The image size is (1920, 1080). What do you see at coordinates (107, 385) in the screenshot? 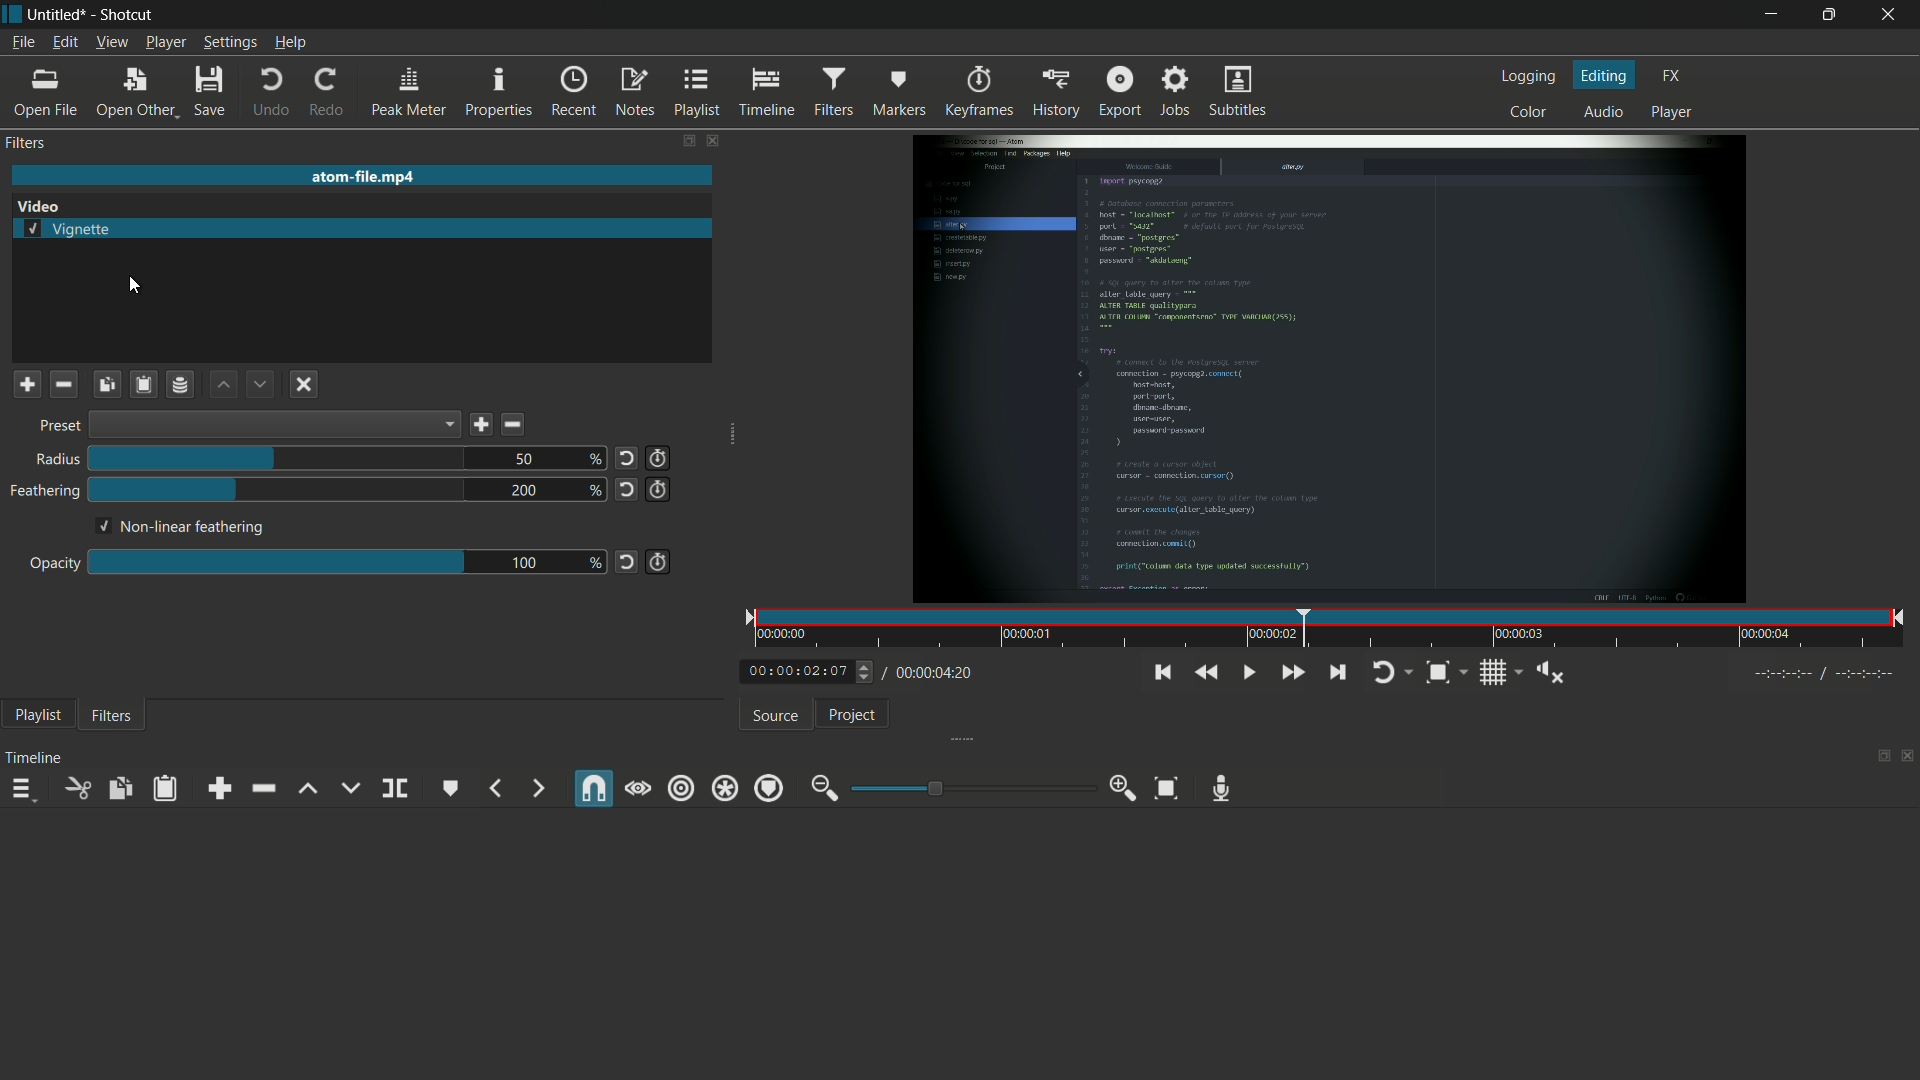
I see `copy checked filters` at bounding box center [107, 385].